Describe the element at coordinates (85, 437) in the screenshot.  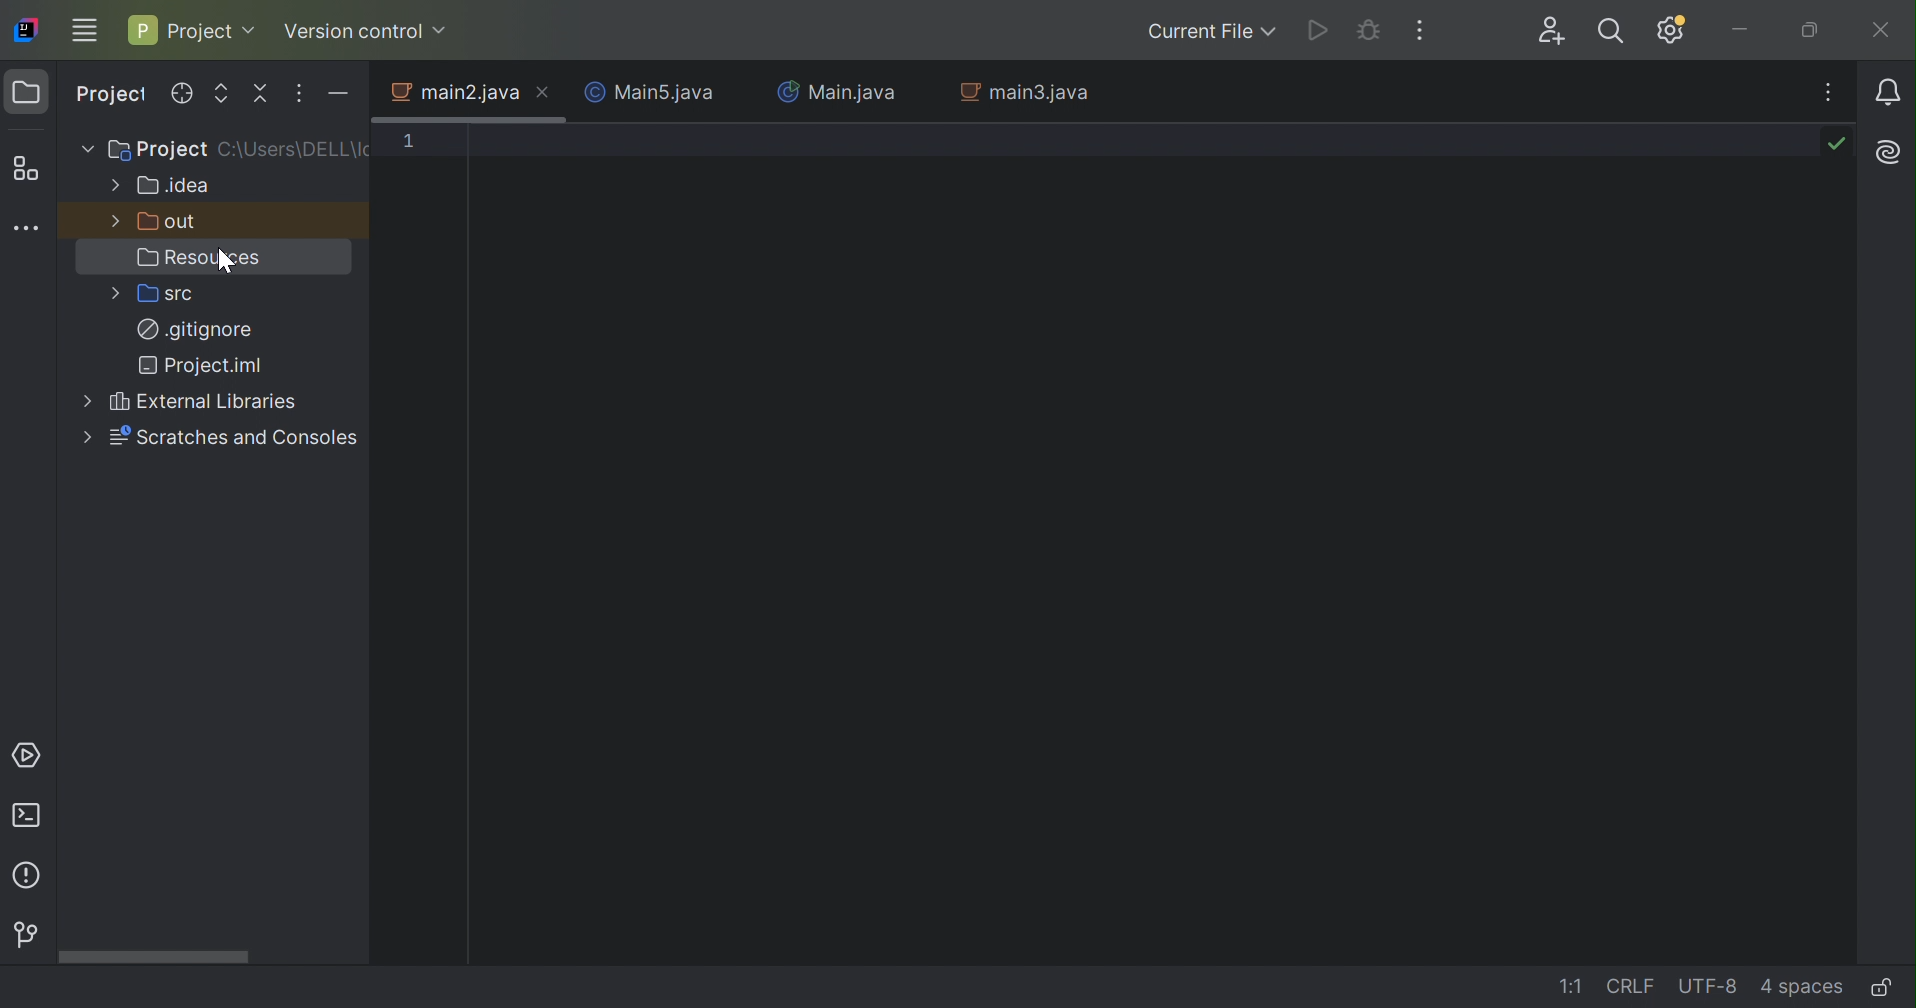
I see `More` at that location.